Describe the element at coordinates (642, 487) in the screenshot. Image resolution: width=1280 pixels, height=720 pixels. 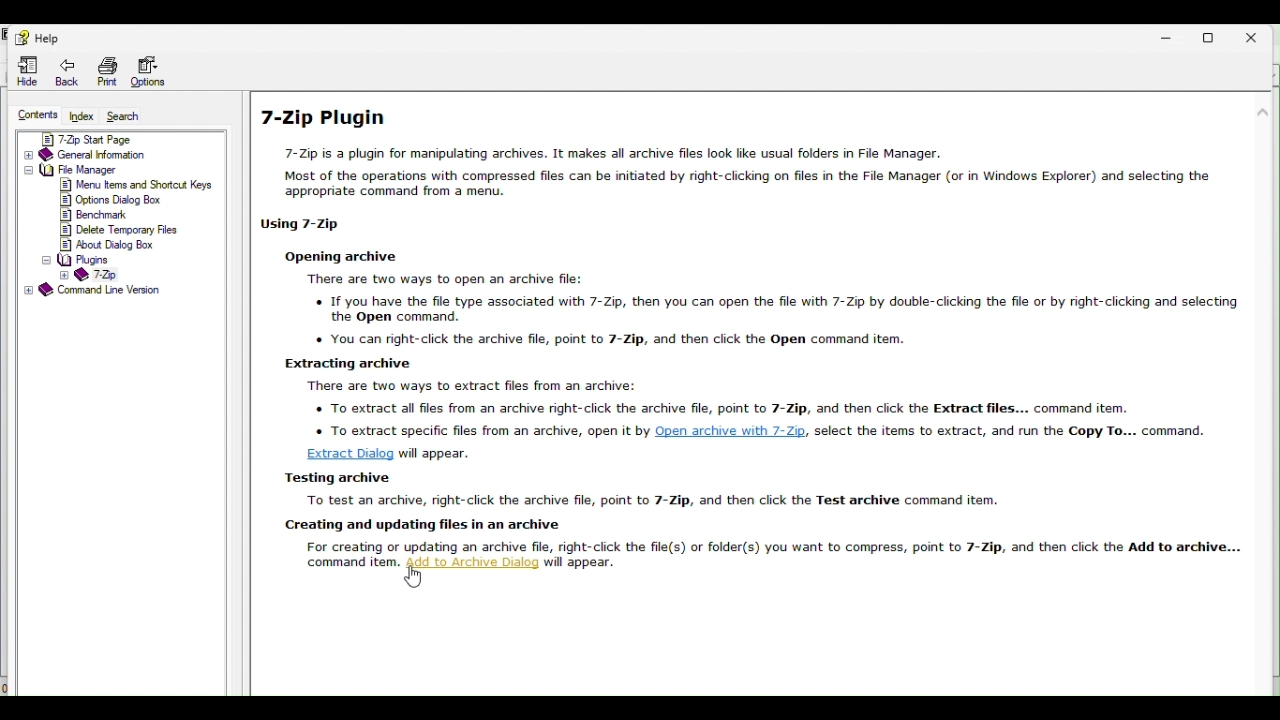
I see `Testing archive
To test an archive, right-click the archive file, point to 7-Zip, and then click the Test archive command item.` at that location.